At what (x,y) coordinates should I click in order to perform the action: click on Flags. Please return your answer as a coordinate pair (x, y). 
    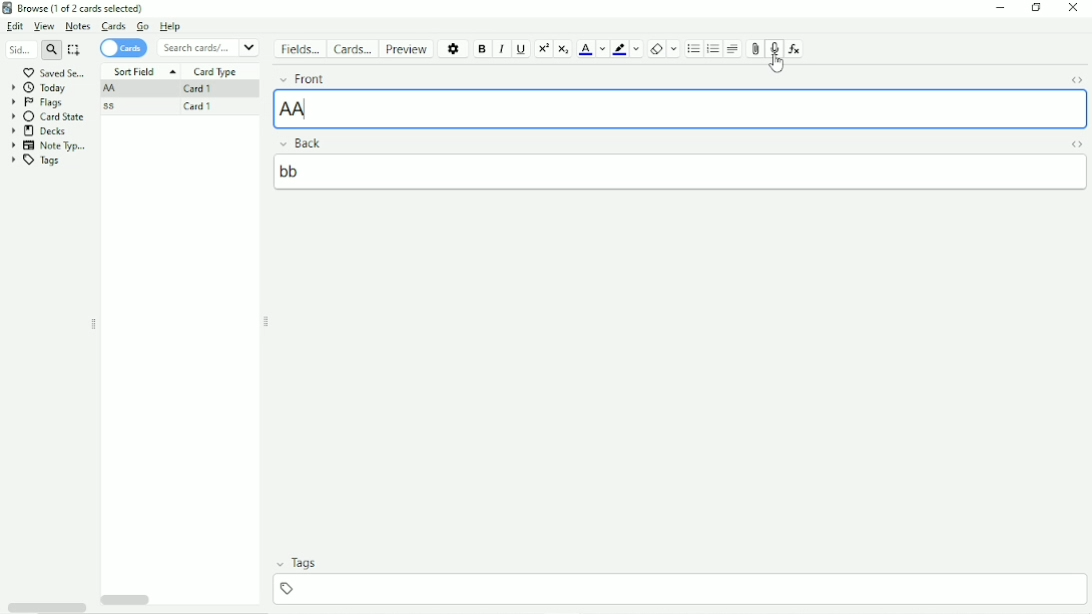
    Looking at the image, I should click on (43, 103).